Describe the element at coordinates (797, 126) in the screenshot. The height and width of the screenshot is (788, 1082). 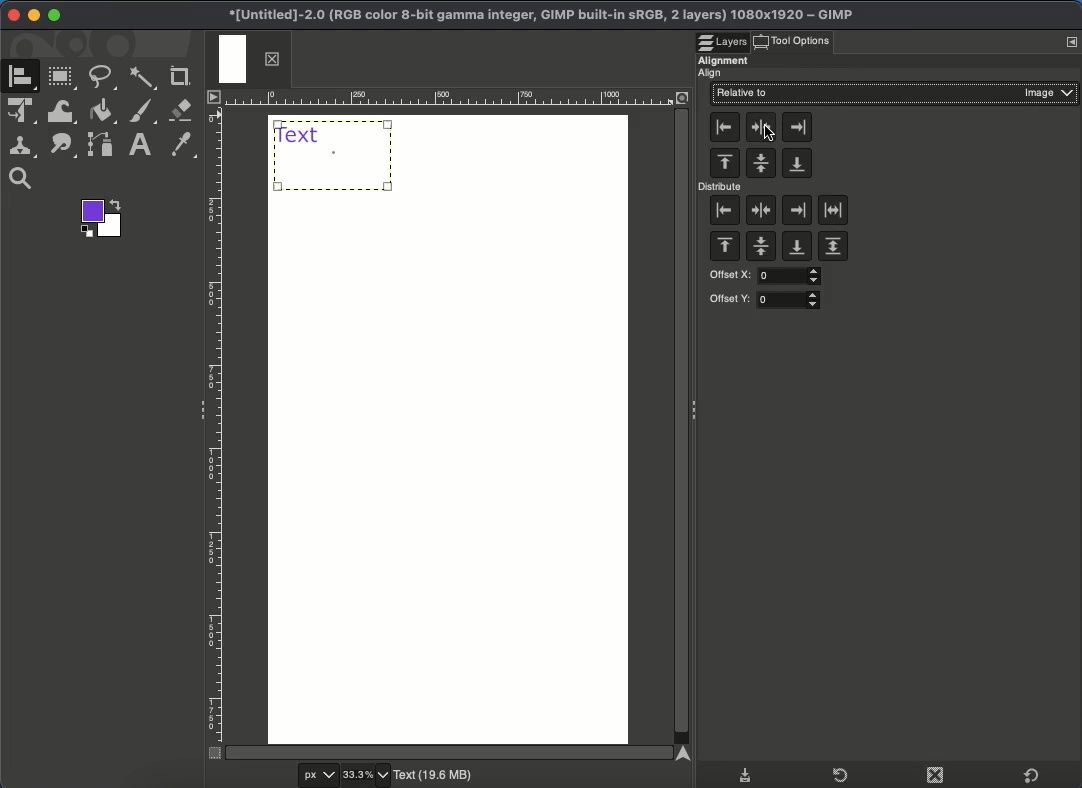
I see `Align to the right` at that location.